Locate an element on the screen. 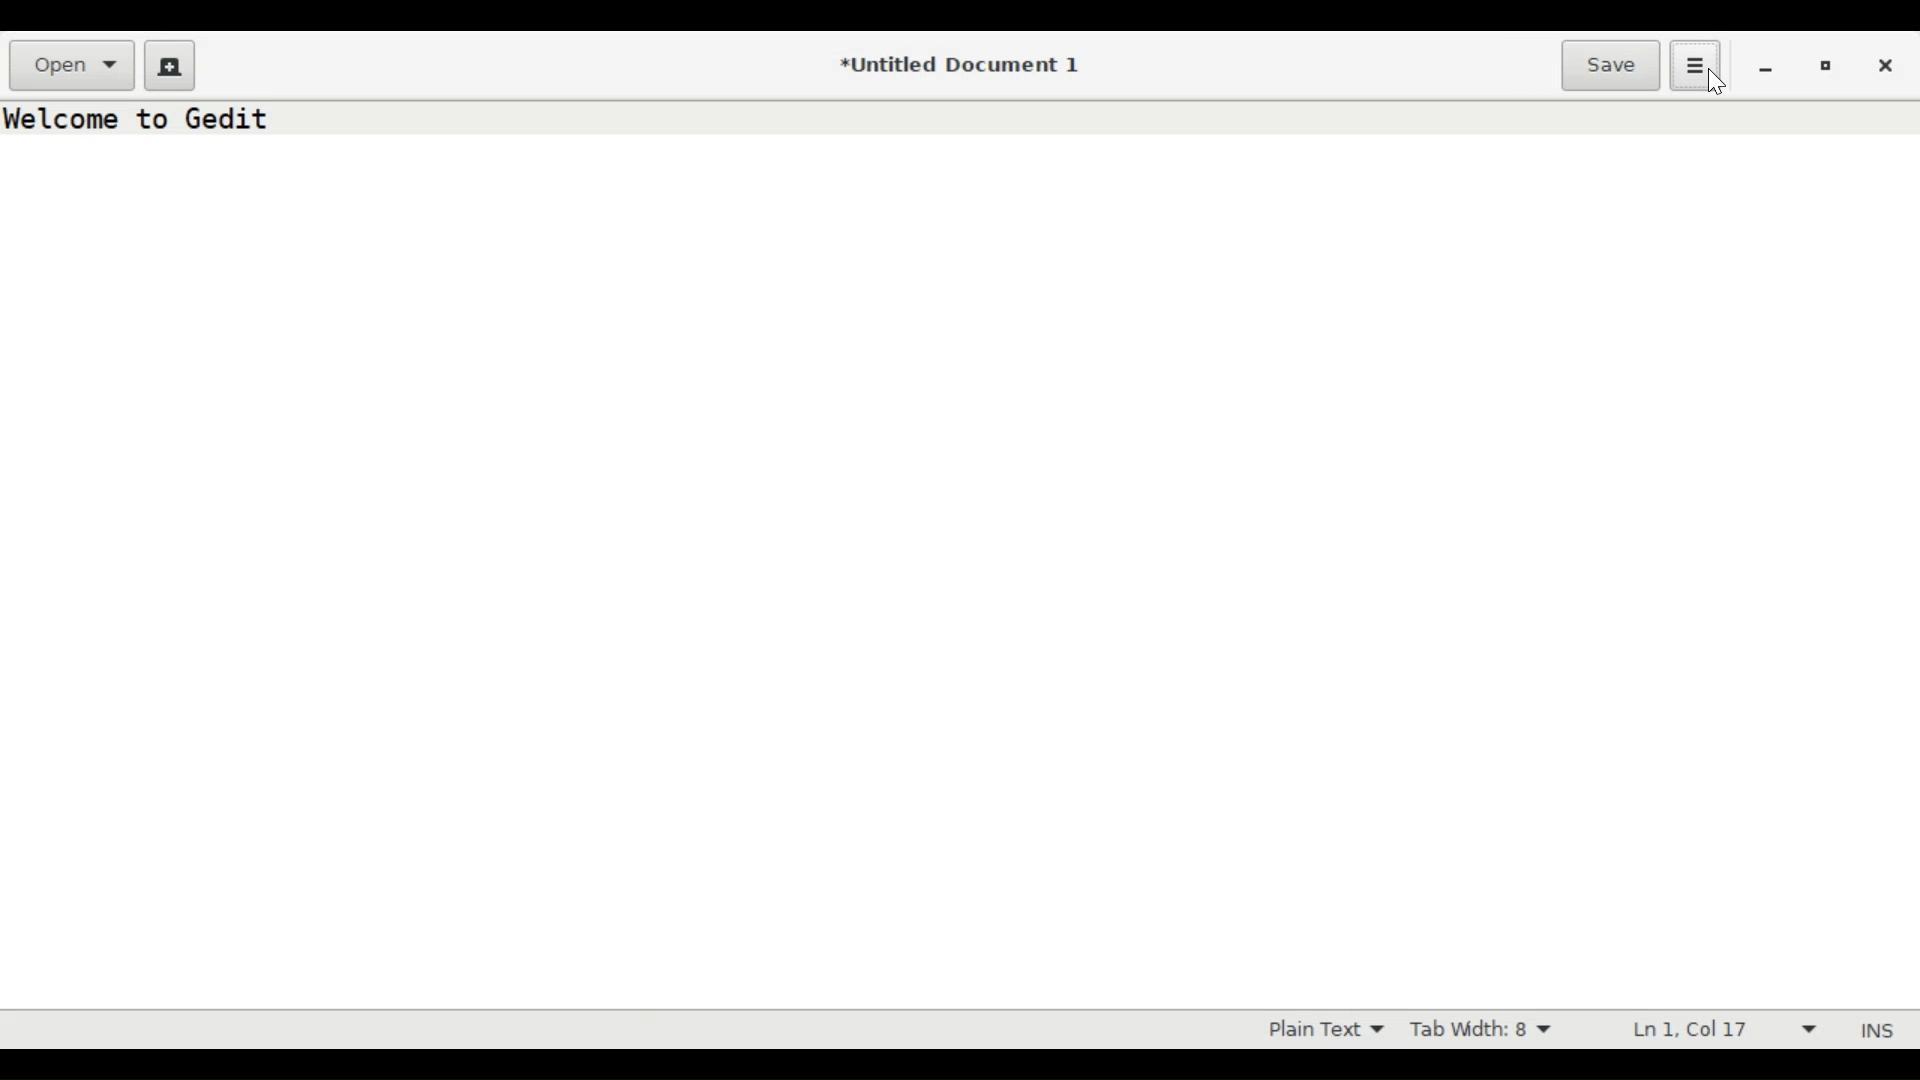  INS is located at coordinates (1871, 1030).